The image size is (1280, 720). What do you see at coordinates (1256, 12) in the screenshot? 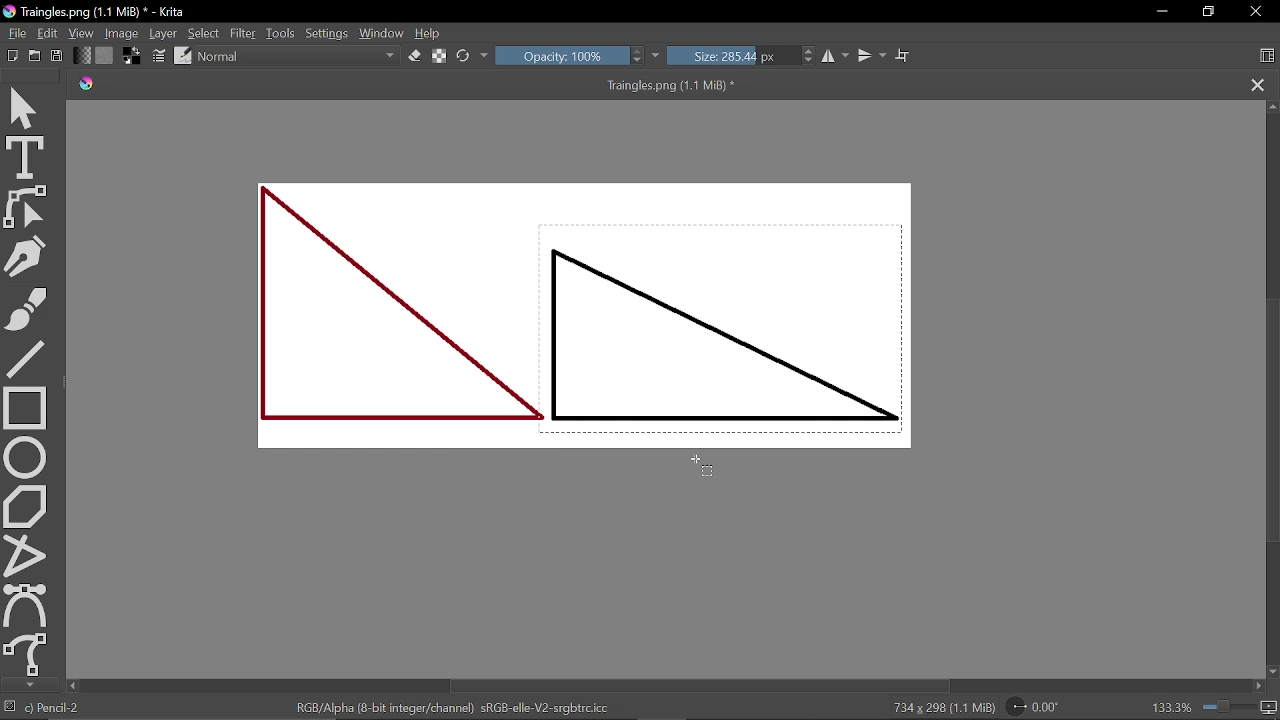
I see `CLose` at bounding box center [1256, 12].